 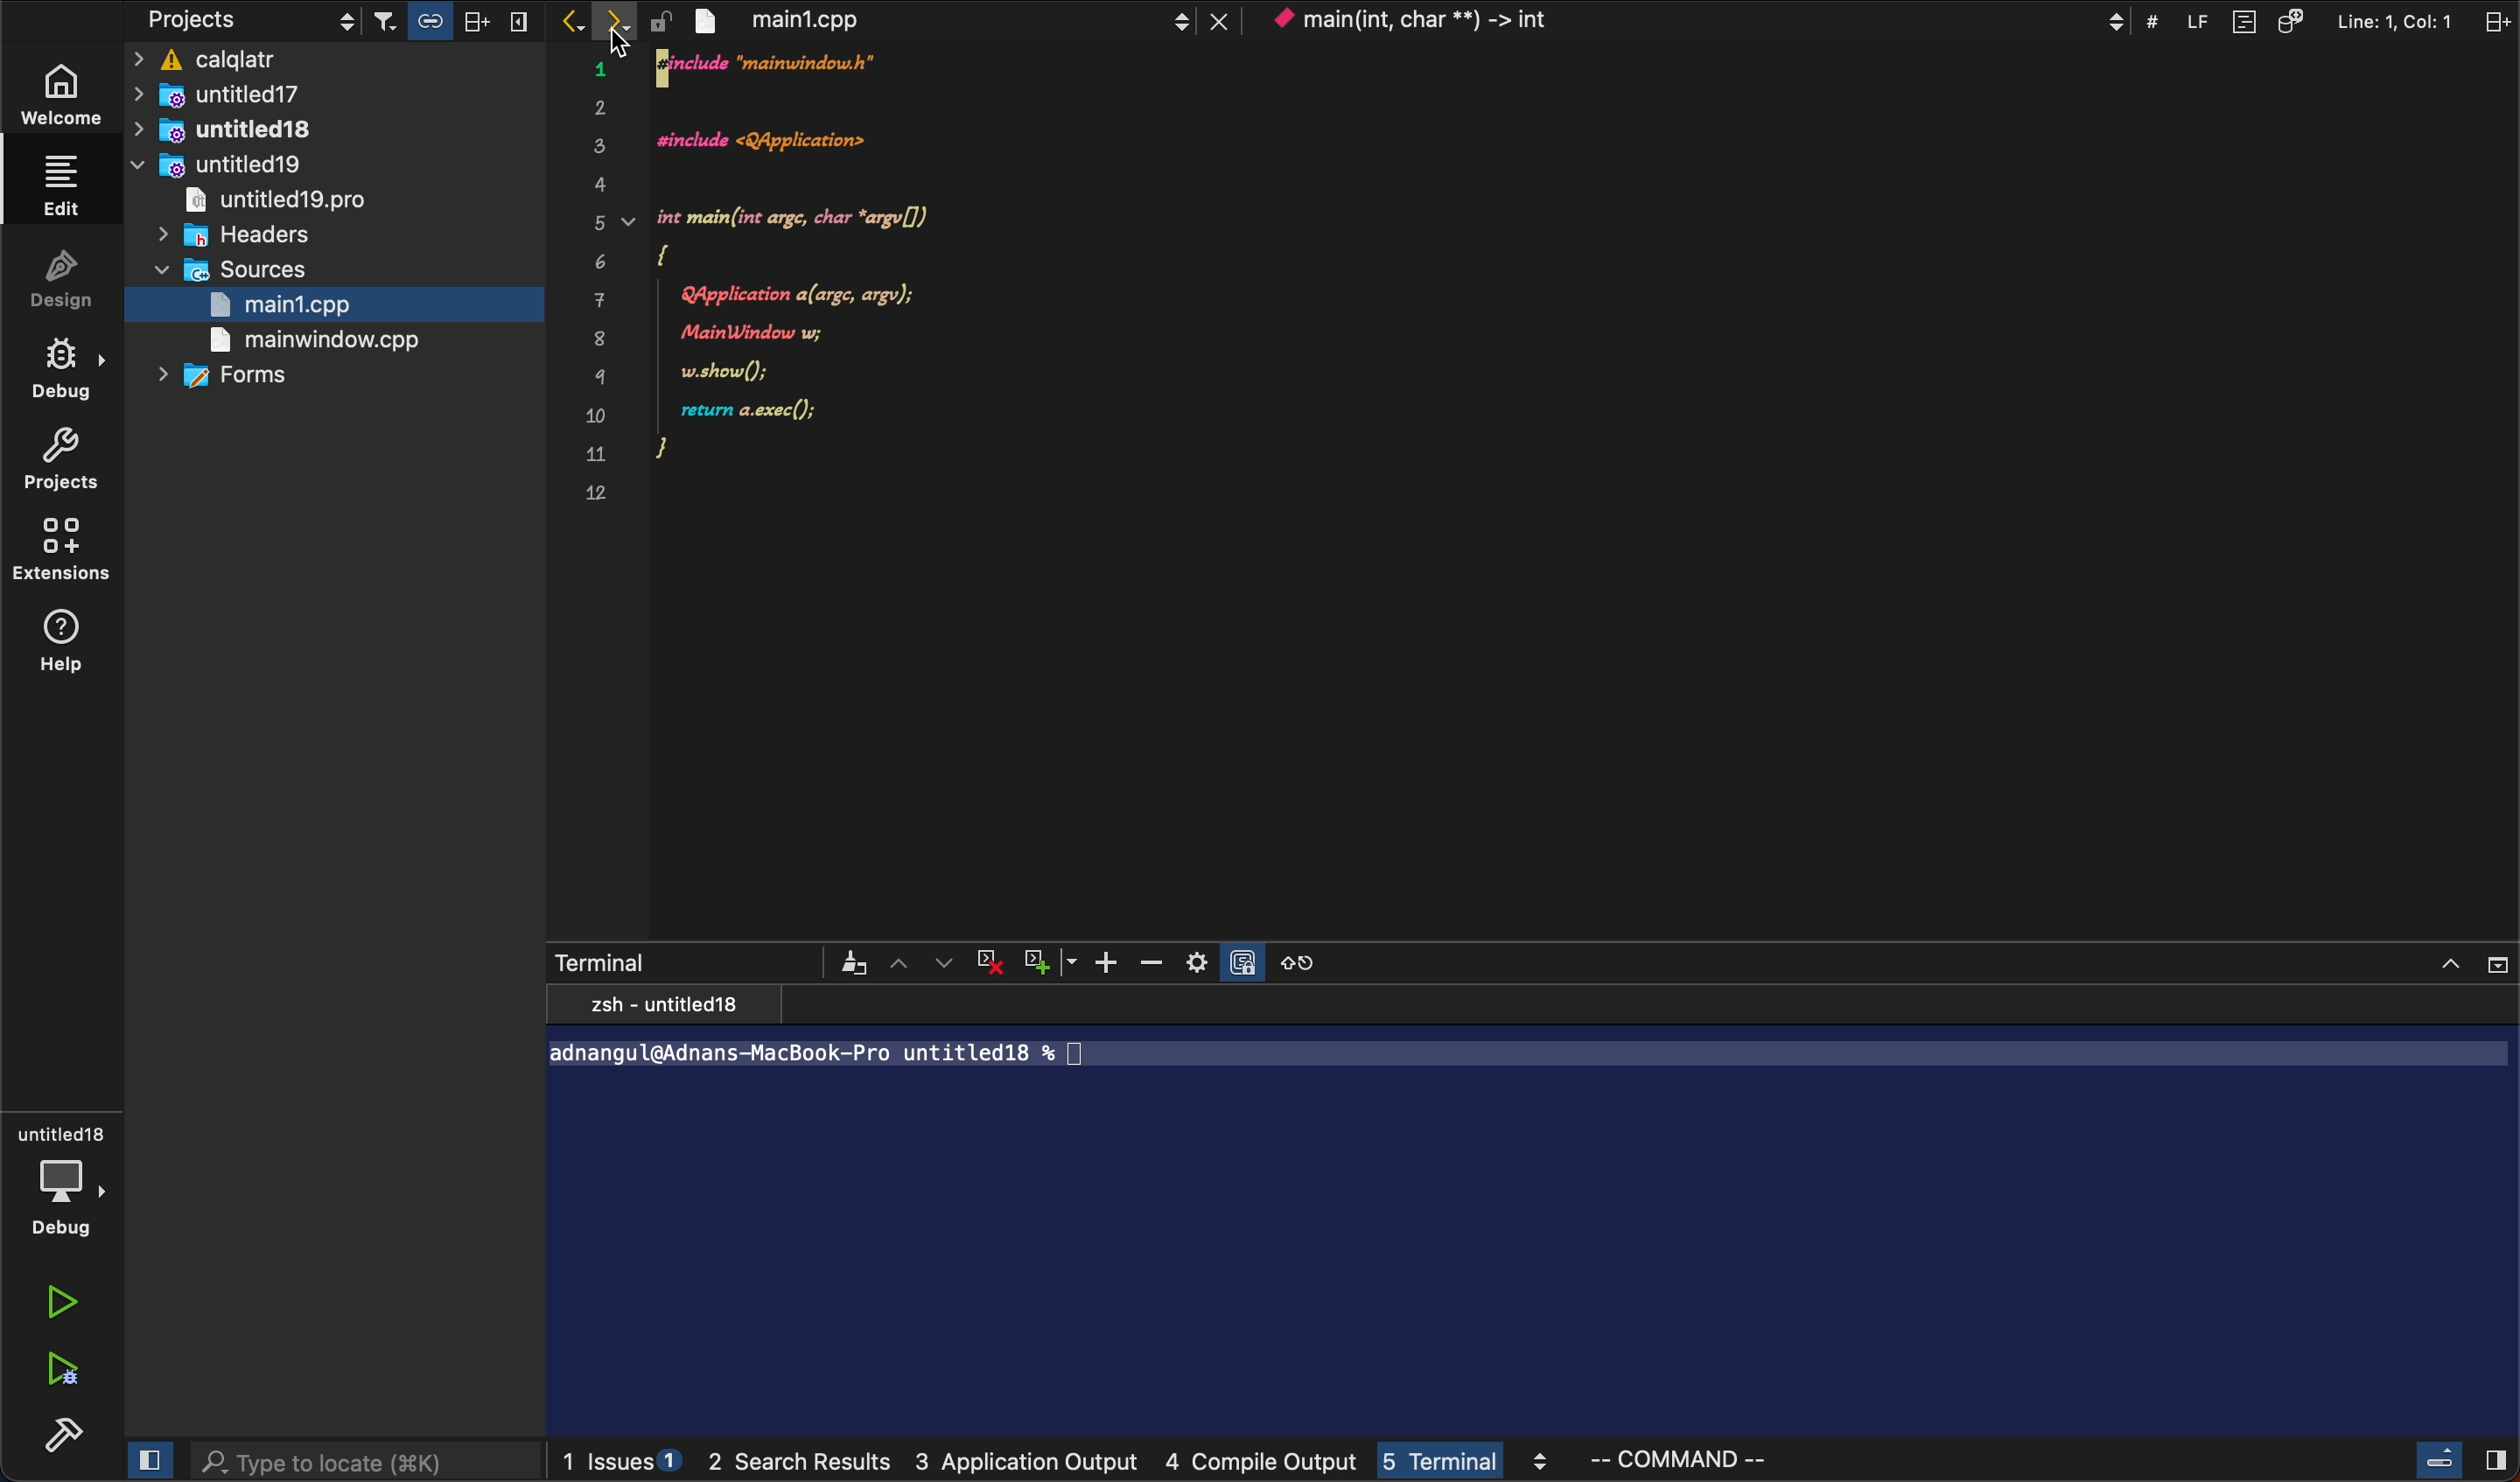 What do you see at coordinates (77, 275) in the screenshot?
I see `design` at bounding box center [77, 275].